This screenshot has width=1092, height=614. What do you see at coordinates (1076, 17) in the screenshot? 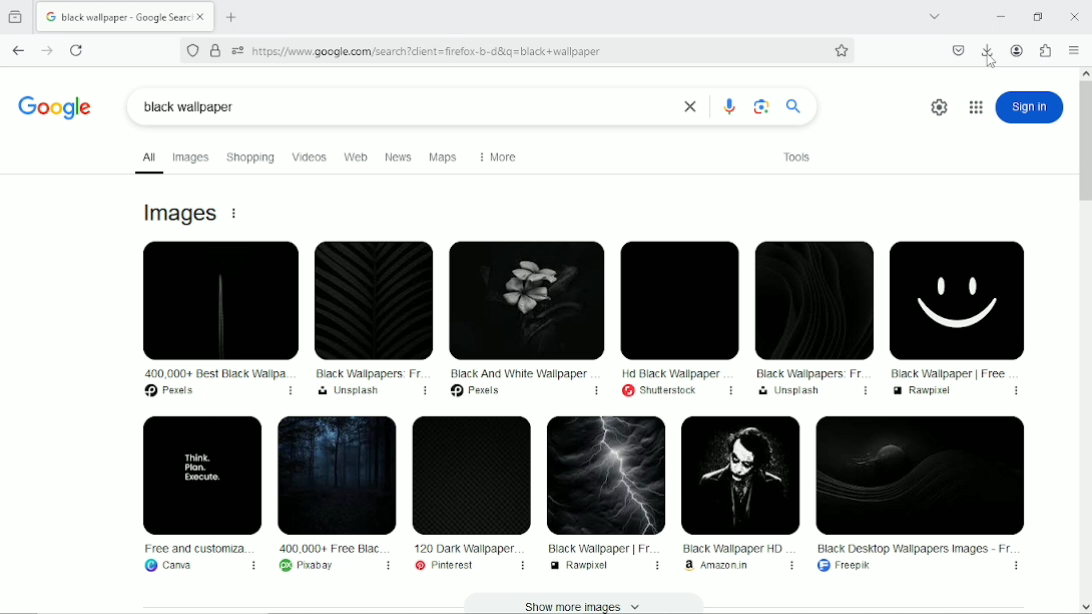
I see `Close` at bounding box center [1076, 17].